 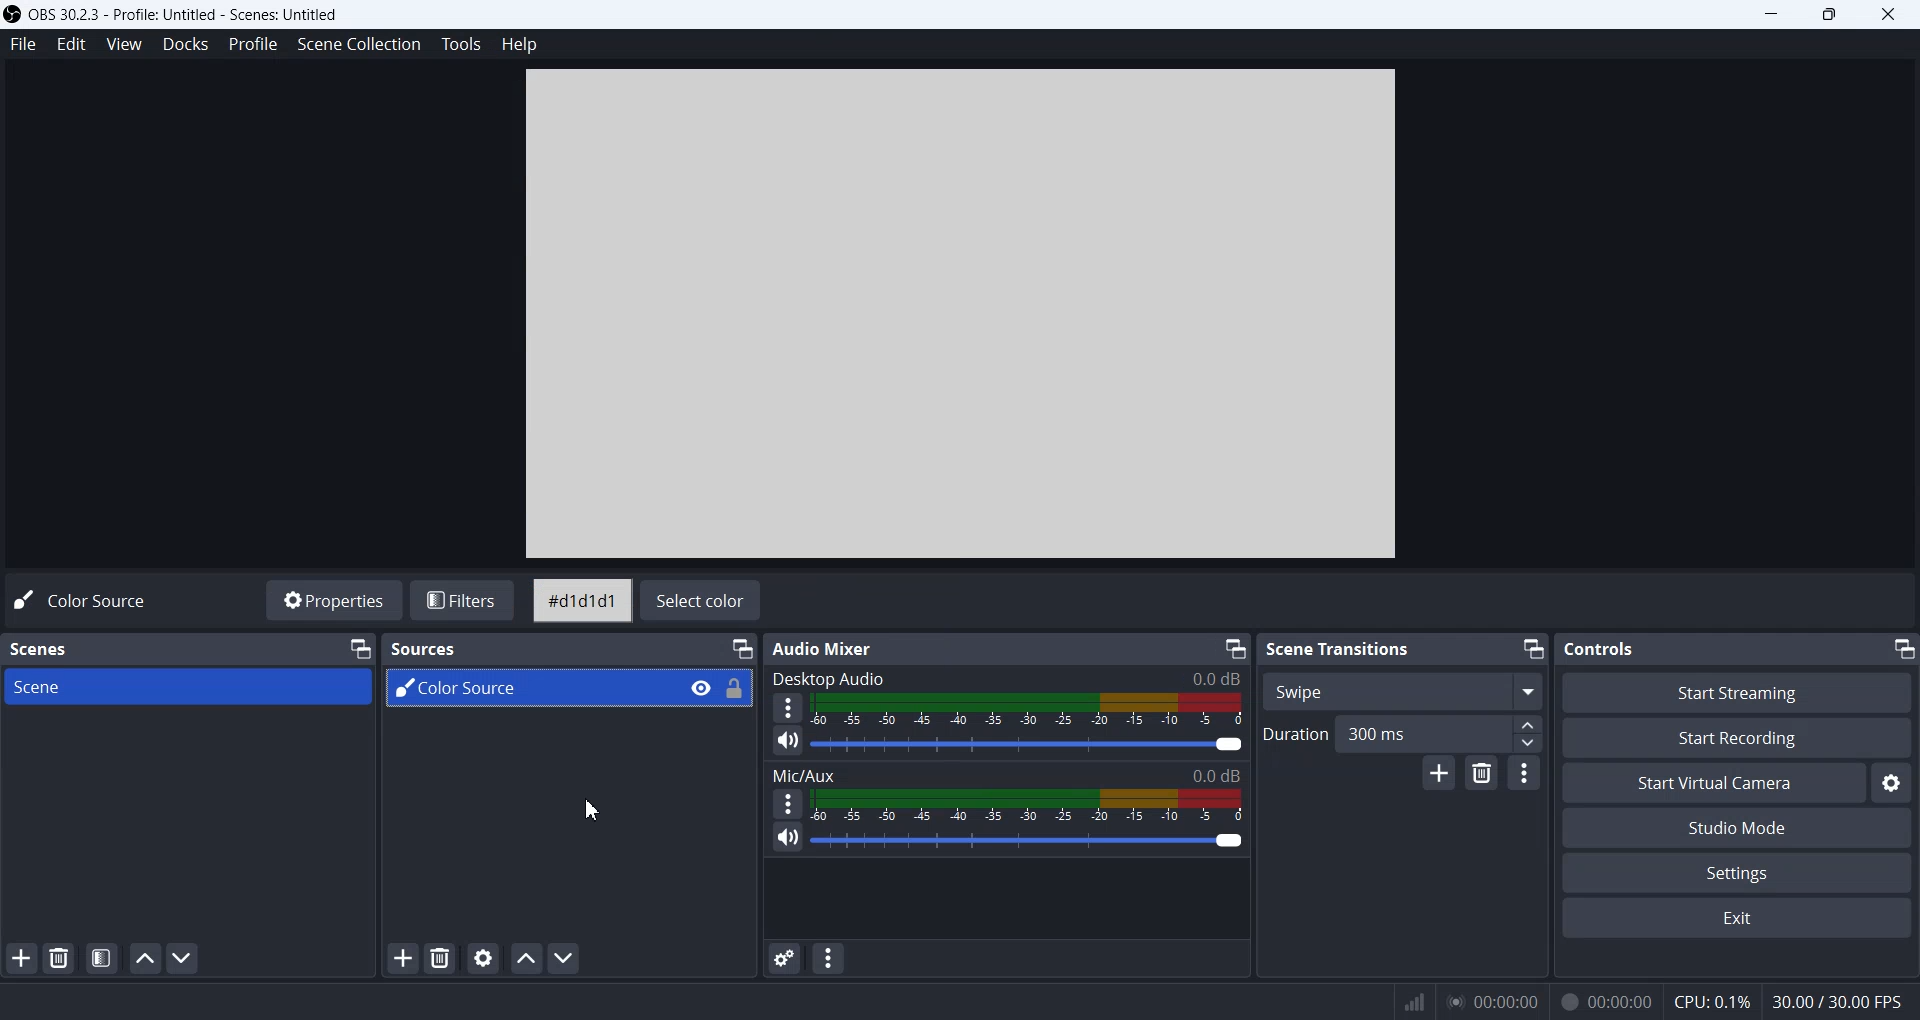 I want to click on 30.00 / 30.00 FPS, so click(x=1841, y=1003).